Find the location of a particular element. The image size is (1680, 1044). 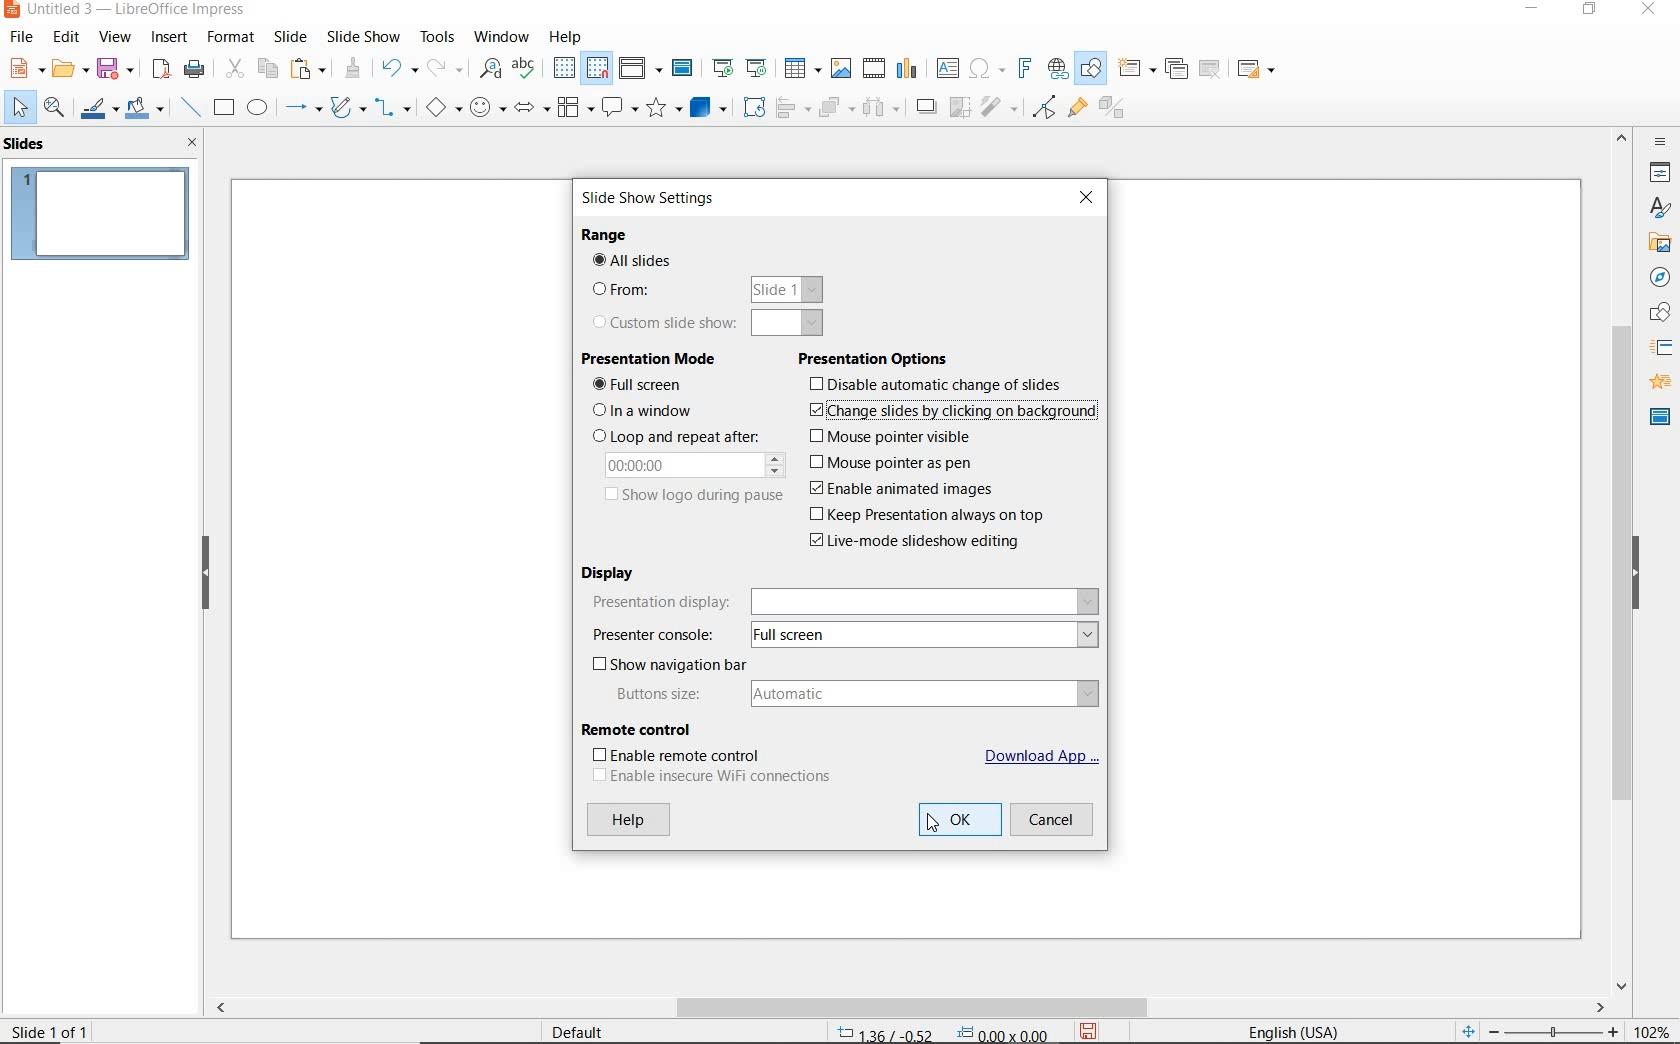

RANGE is located at coordinates (611, 234).